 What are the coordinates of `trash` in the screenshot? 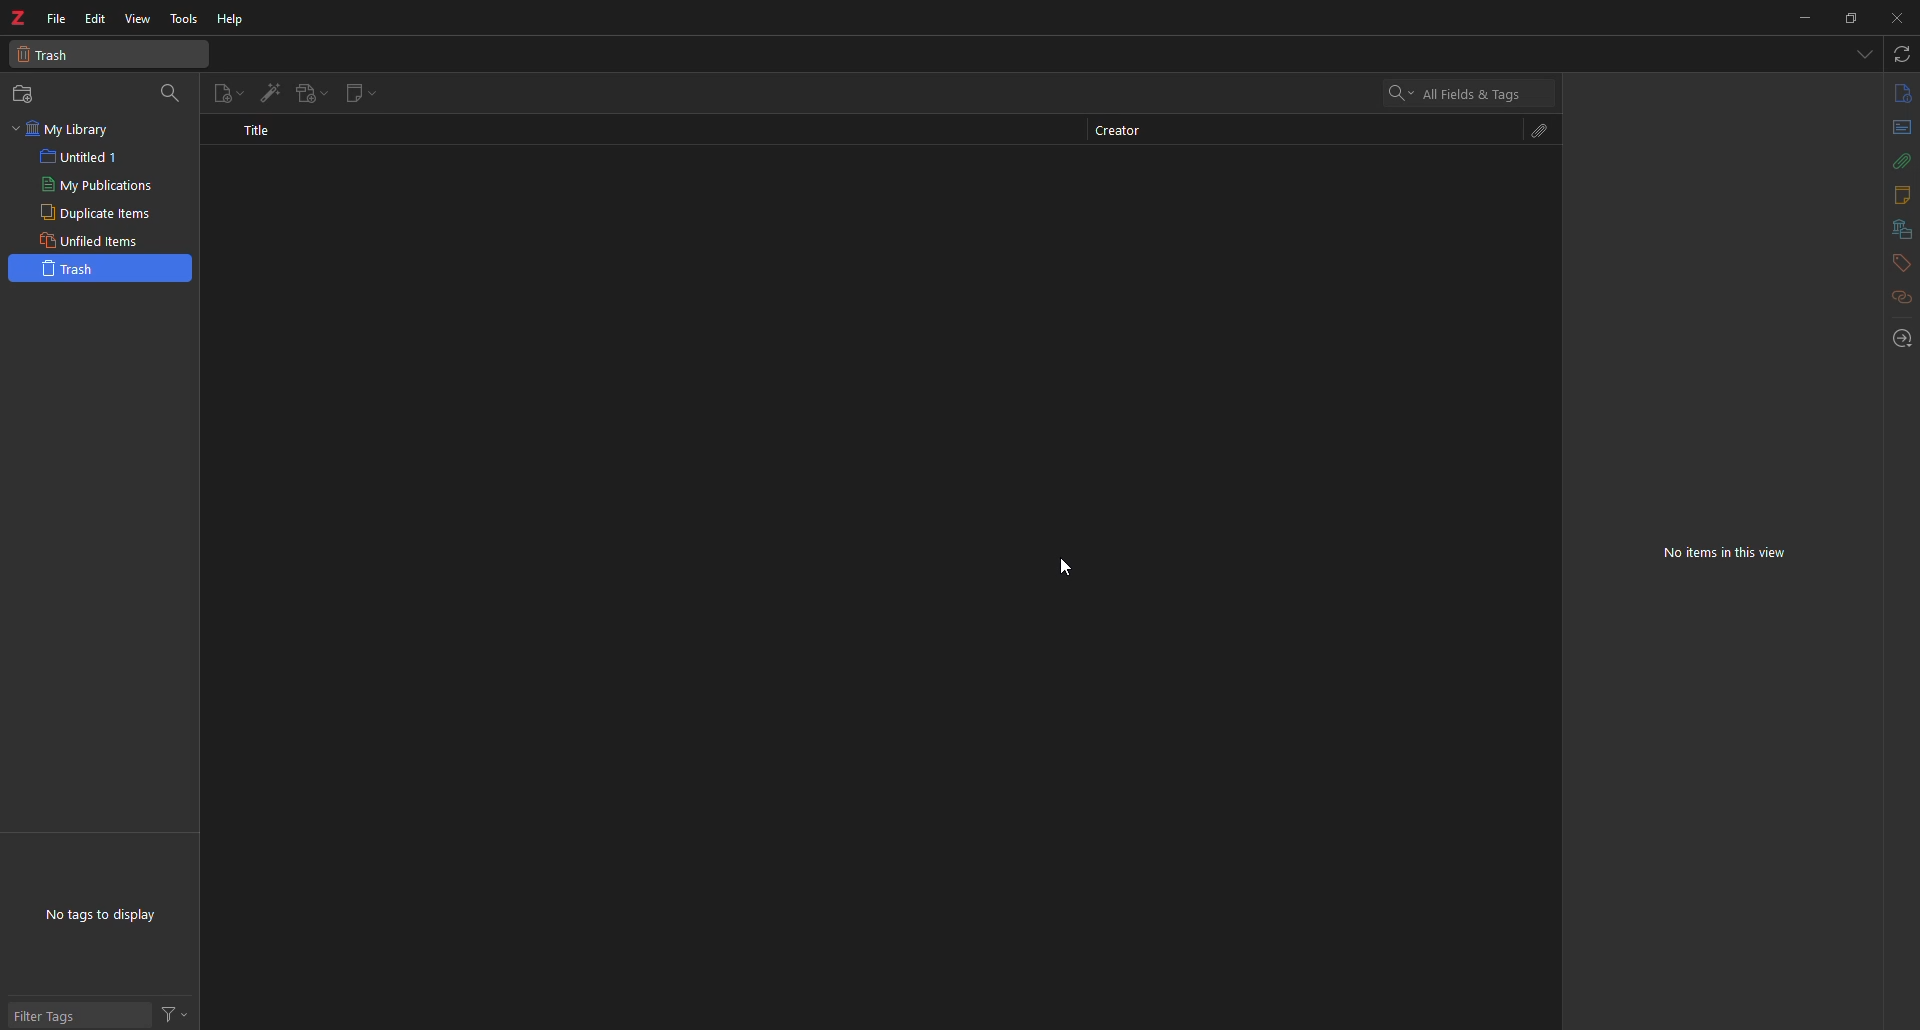 It's located at (51, 57).